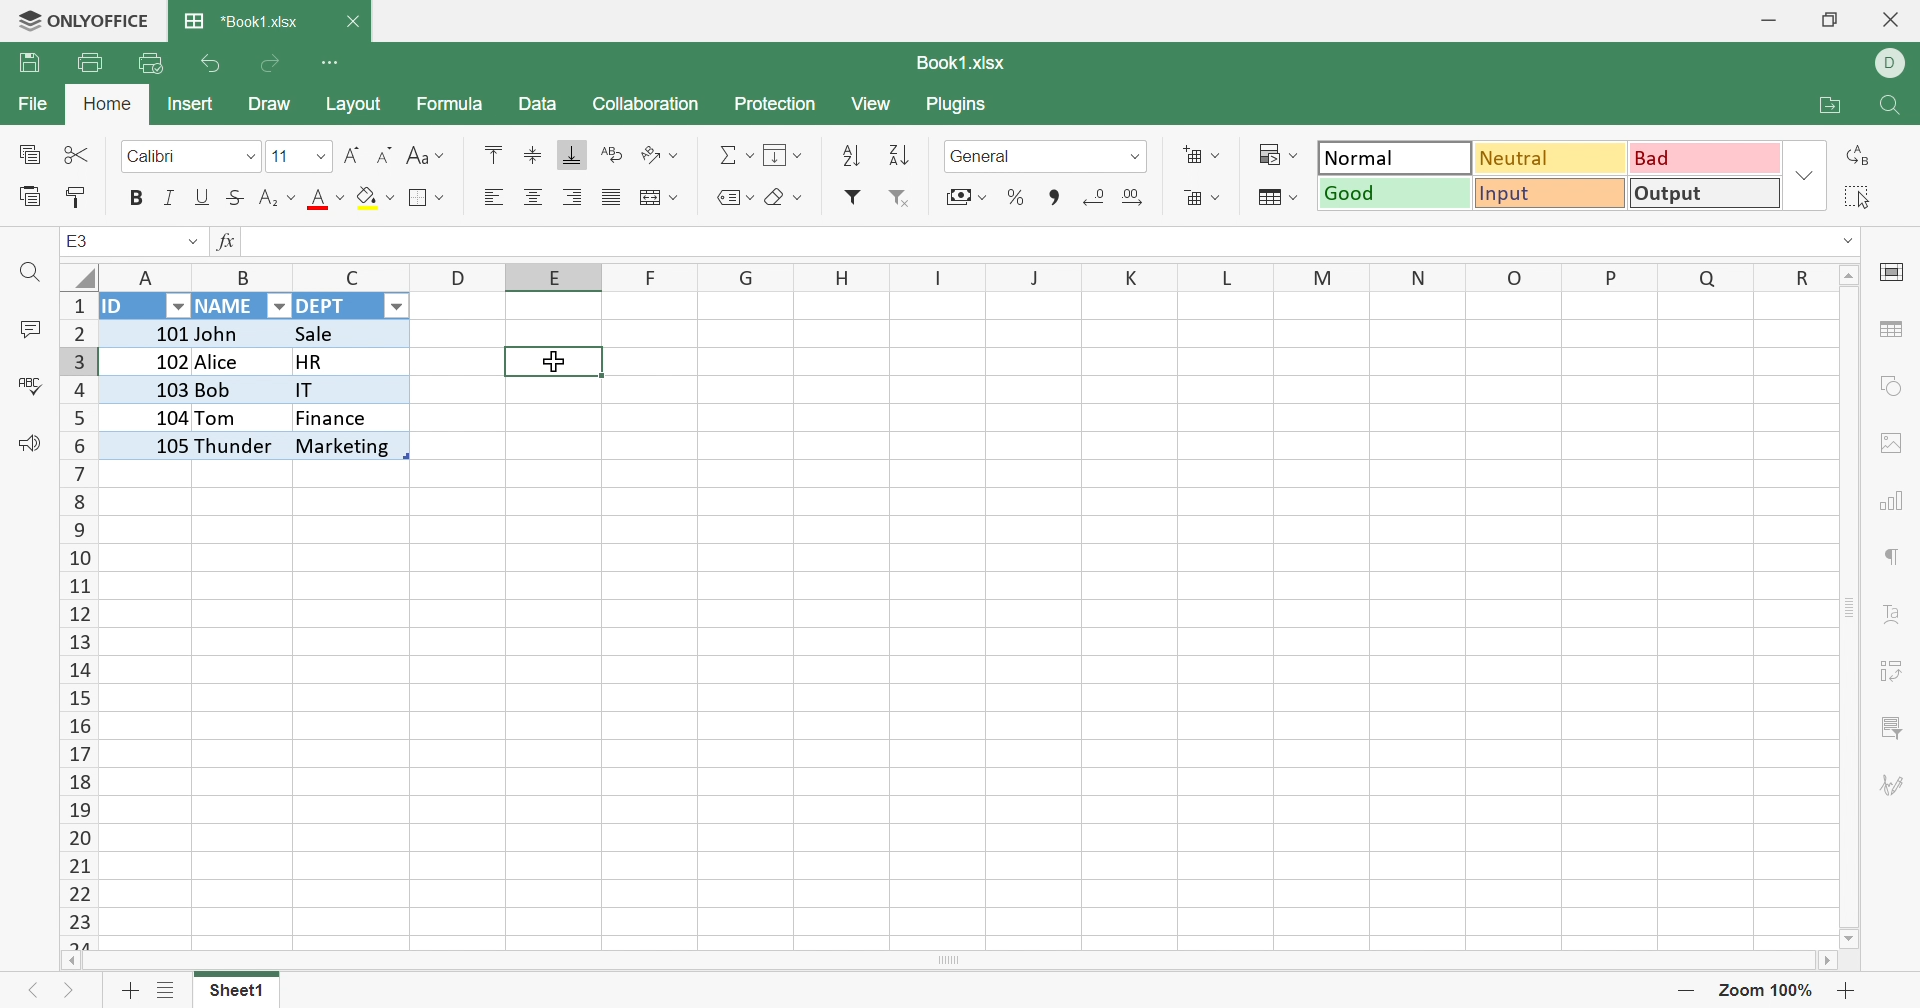 Image resolution: width=1920 pixels, height=1008 pixels. Describe the element at coordinates (655, 196) in the screenshot. I see `Merge and center` at that location.